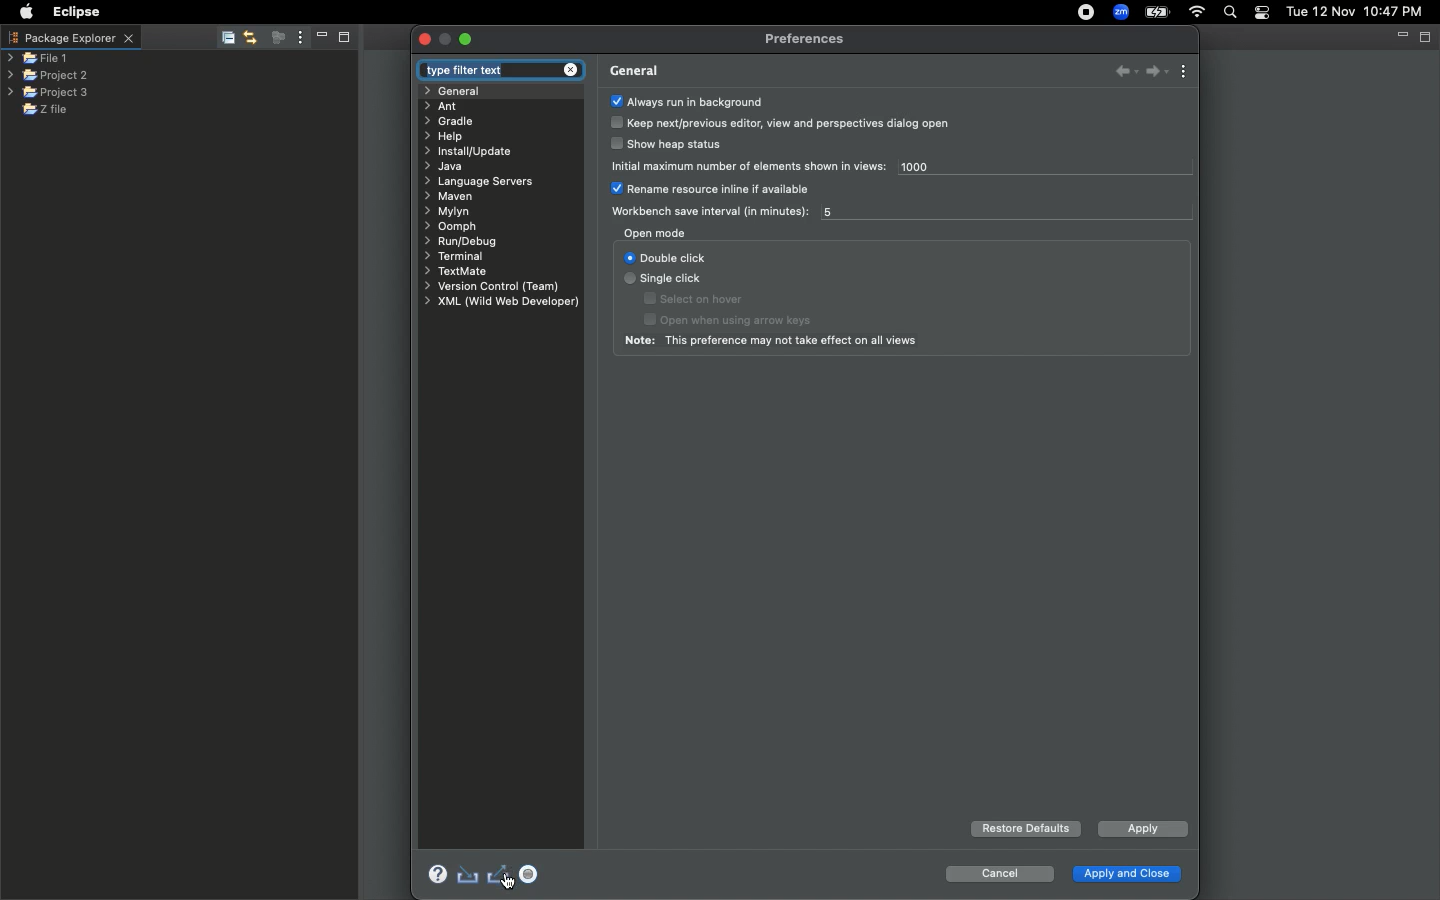  I want to click on View menu, so click(1186, 71).